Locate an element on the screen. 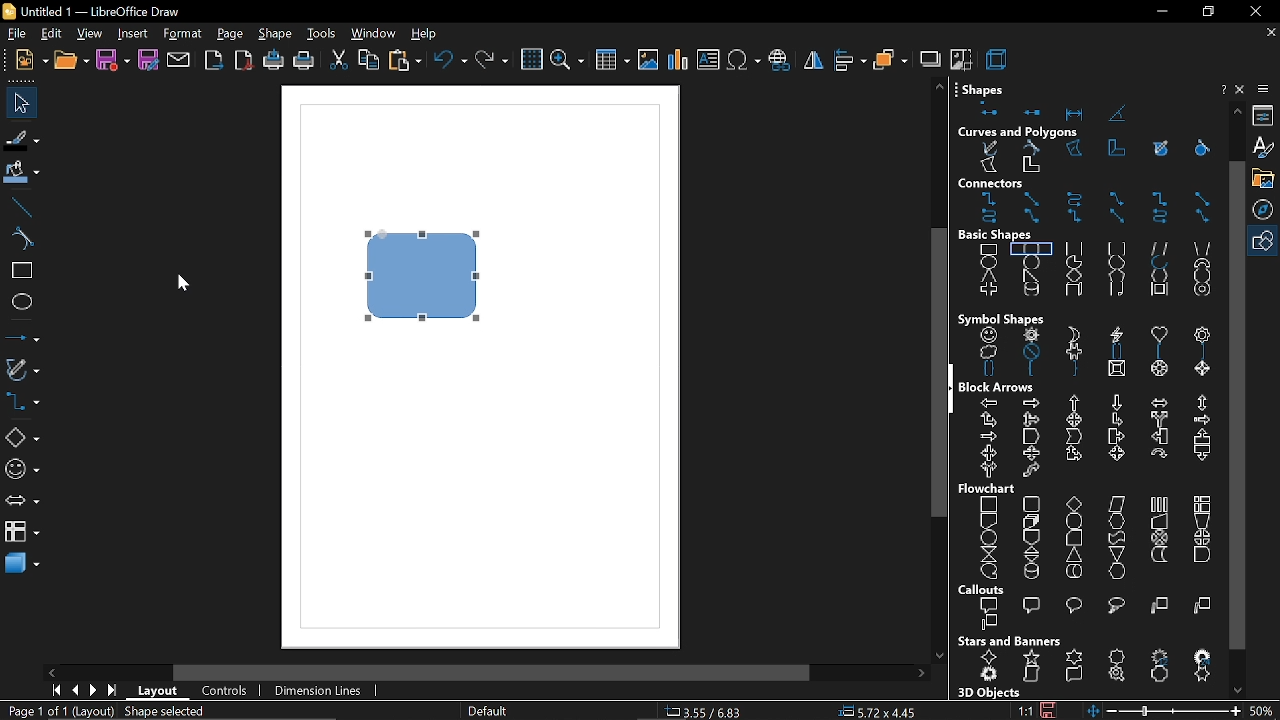 The width and height of the screenshot is (1280, 720). connectors is located at coordinates (1015, 184).